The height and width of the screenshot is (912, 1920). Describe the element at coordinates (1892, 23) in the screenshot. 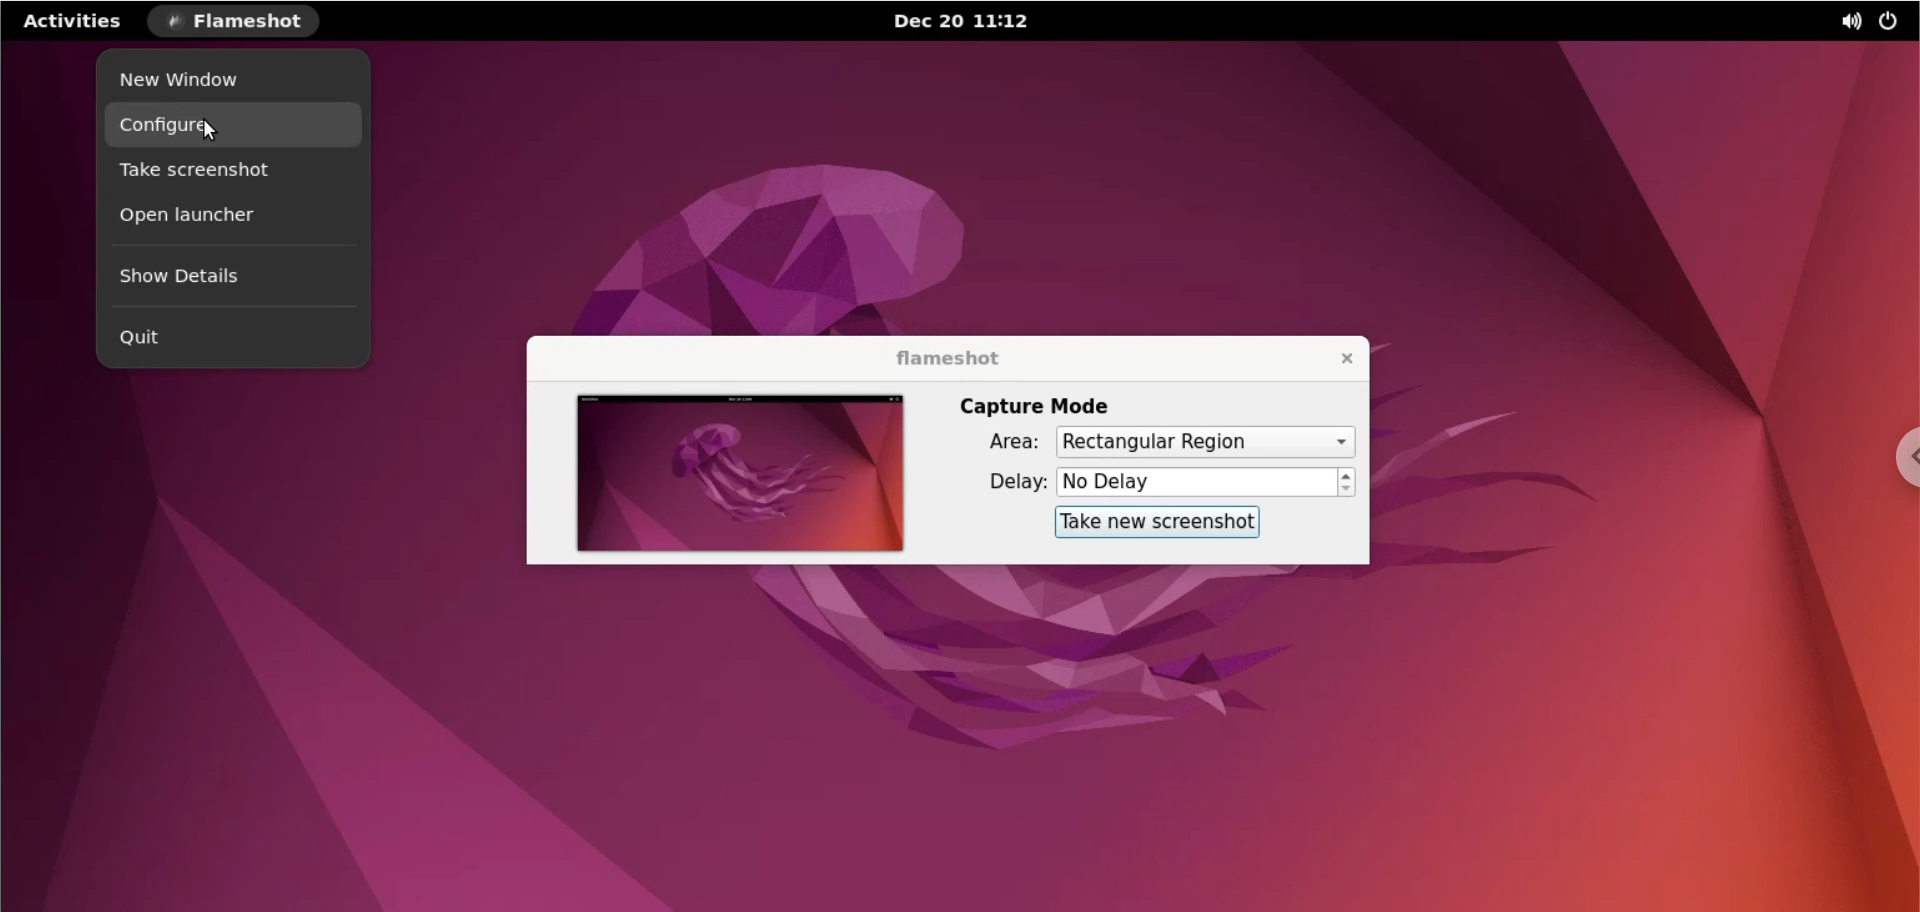

I see `power controls` at that location.